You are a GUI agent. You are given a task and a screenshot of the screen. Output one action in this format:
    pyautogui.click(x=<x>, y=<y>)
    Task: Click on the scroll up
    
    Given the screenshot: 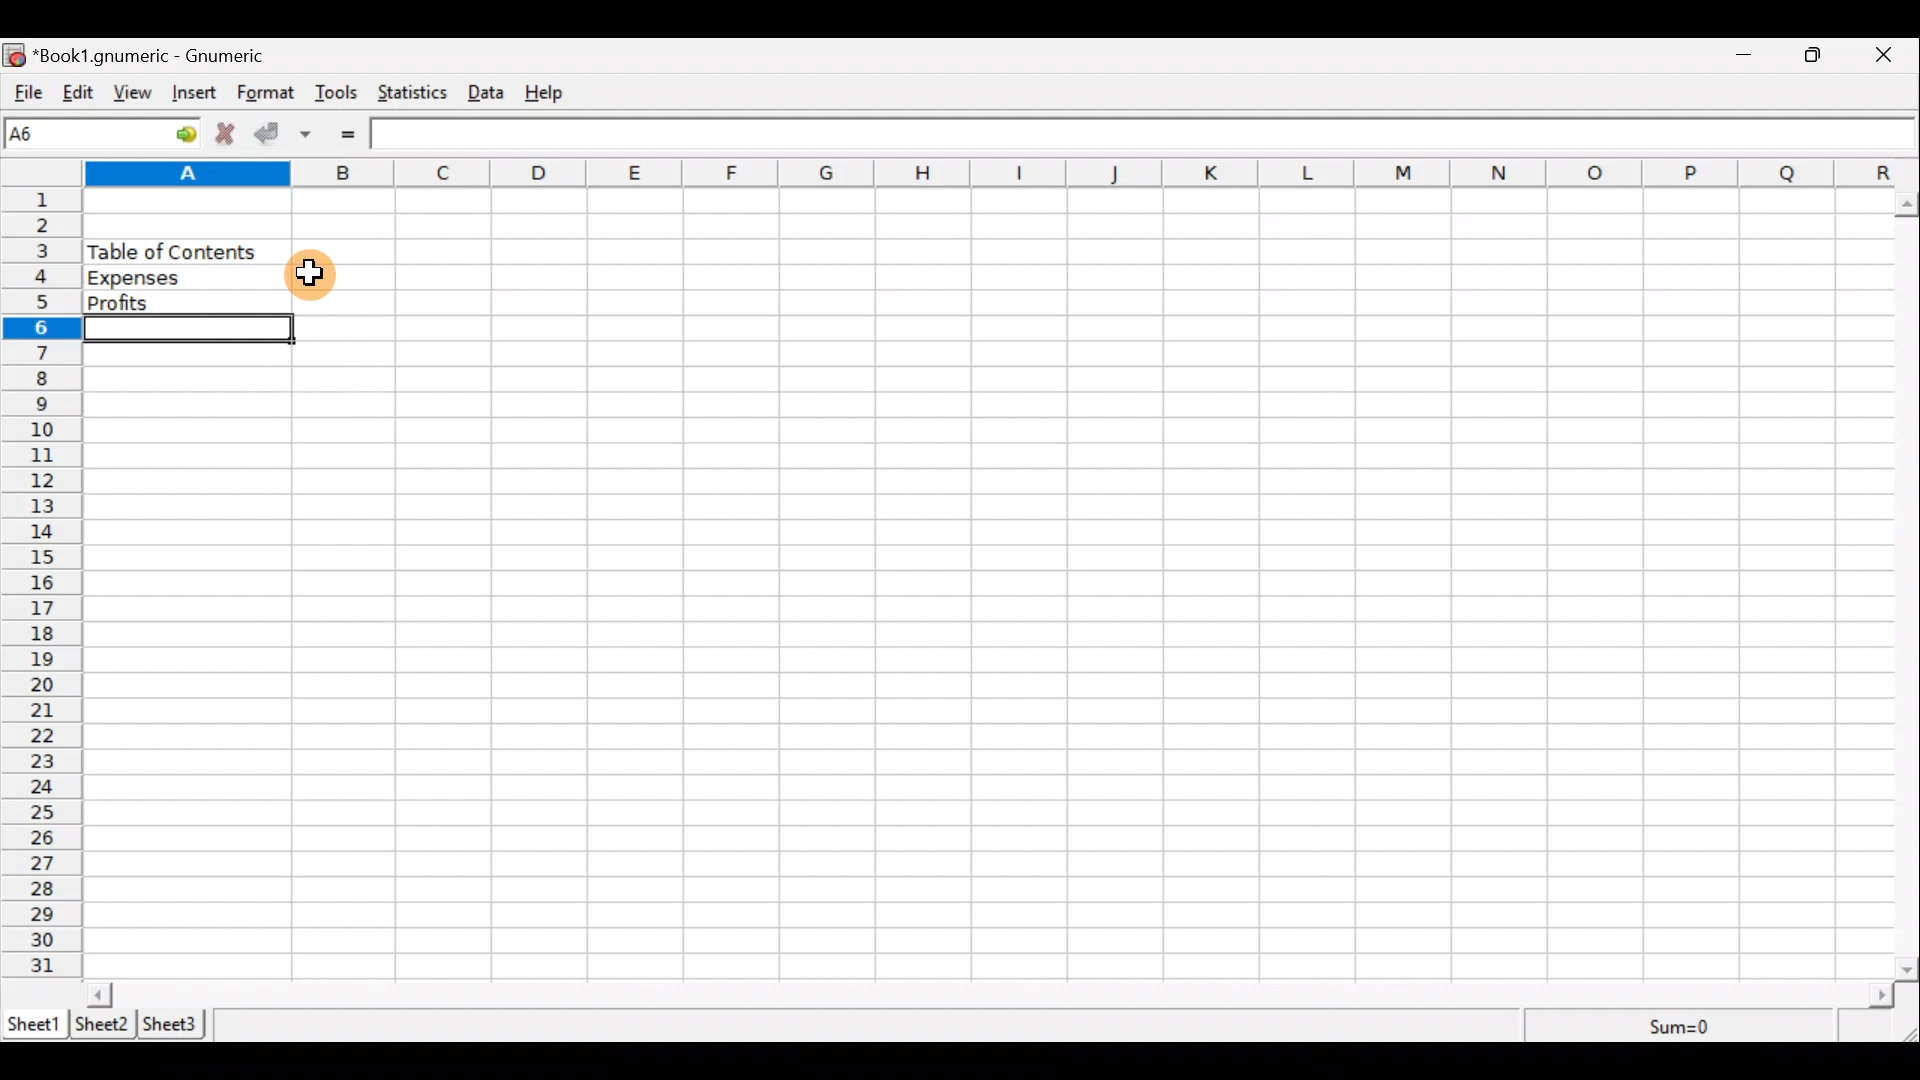 What is the action you would take?
    pyautogui.click(x=1908, y=205)
    